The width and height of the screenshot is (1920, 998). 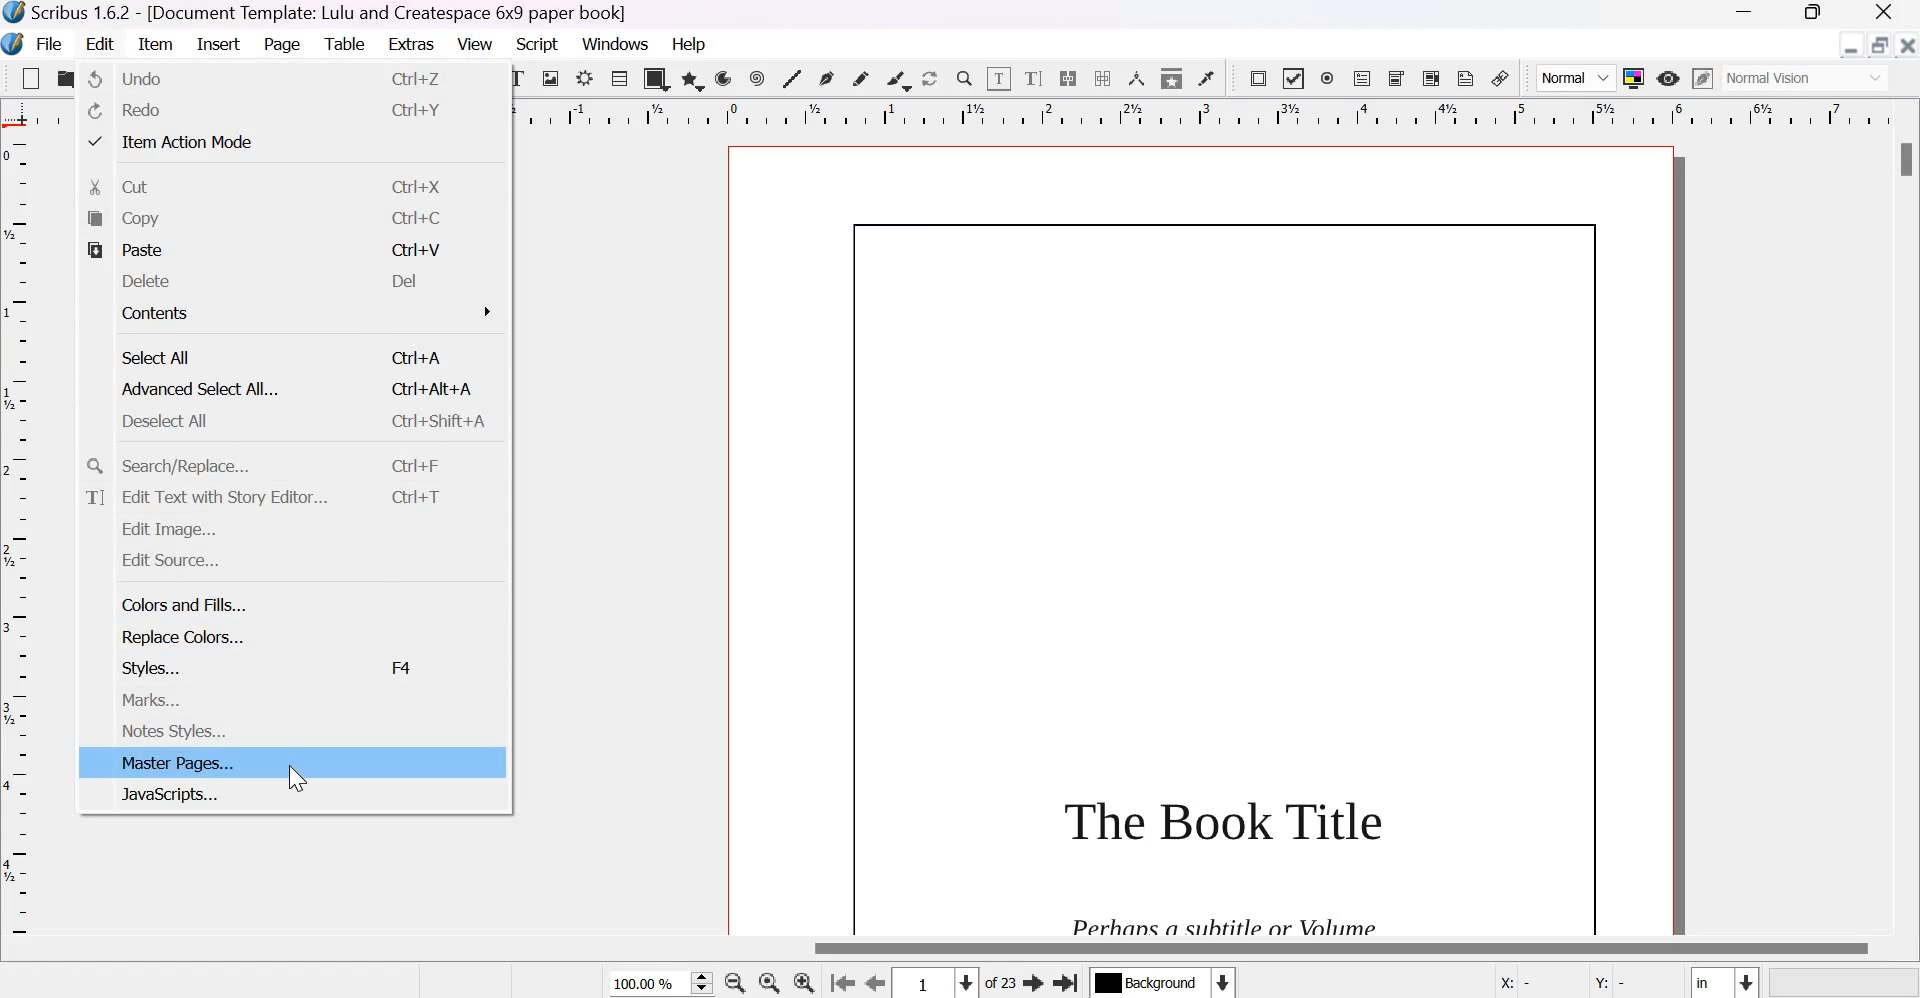 I want to click on colors and fills..., so click(x=189, y=602).